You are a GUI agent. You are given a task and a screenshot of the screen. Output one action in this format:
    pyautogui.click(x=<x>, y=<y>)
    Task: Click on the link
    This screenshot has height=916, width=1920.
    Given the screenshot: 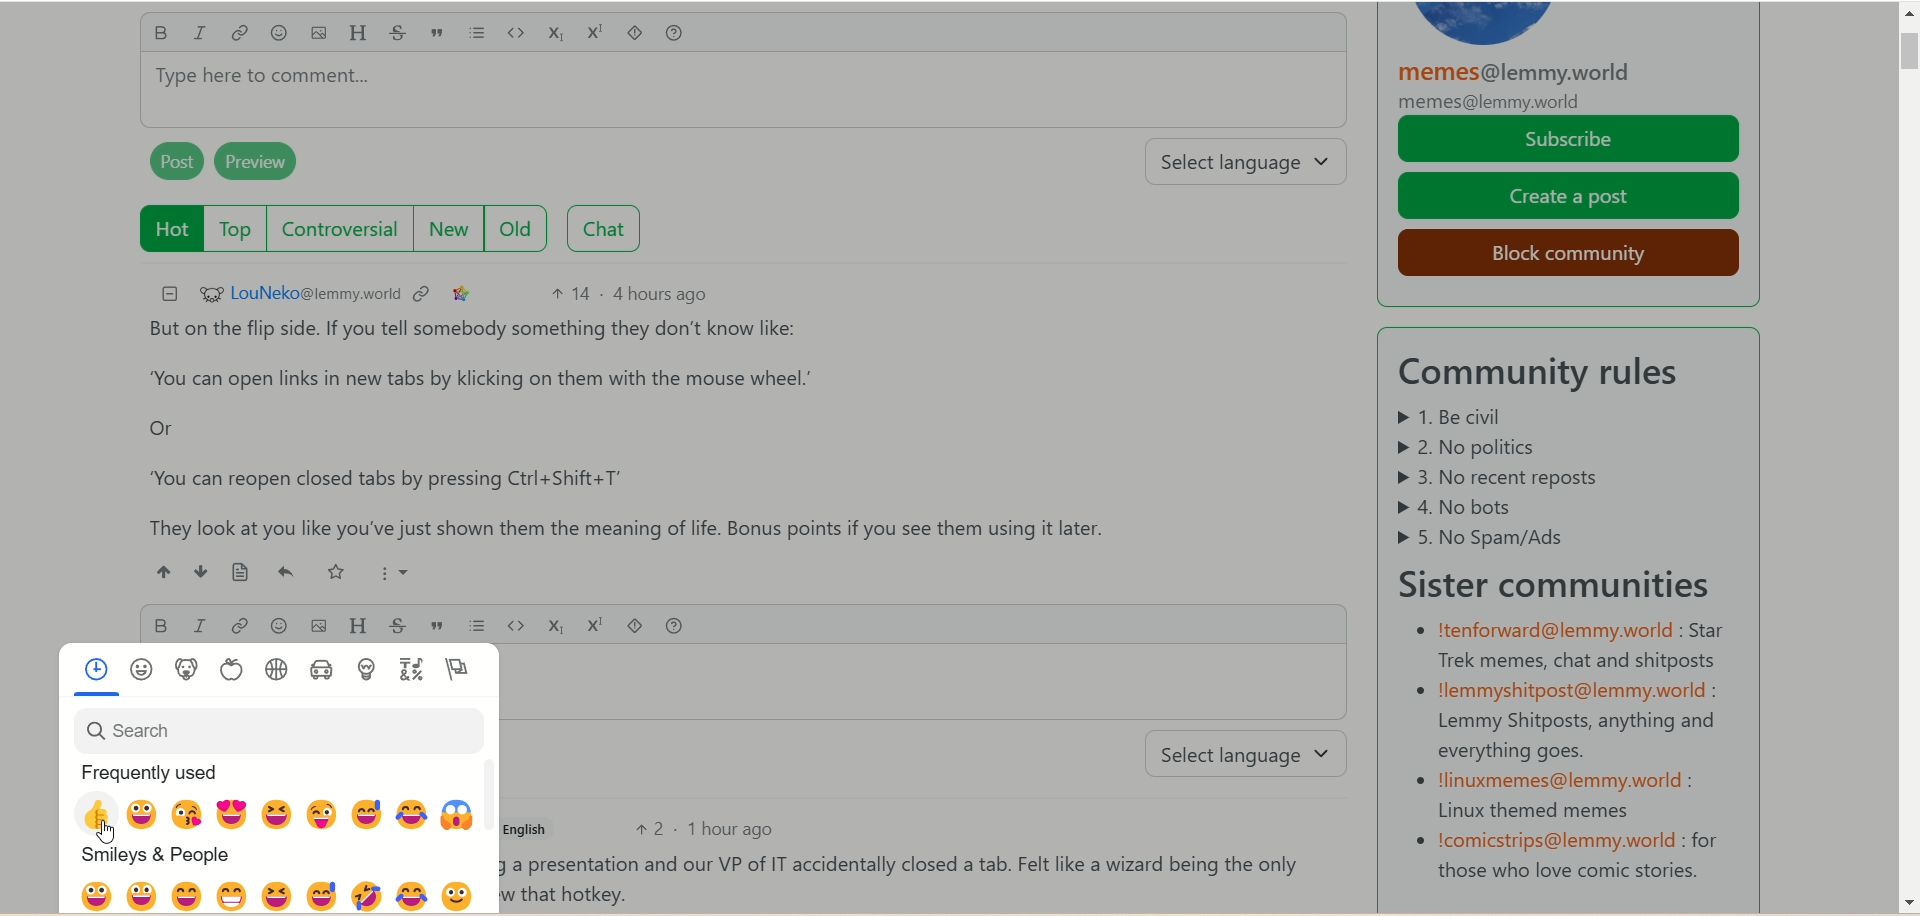 What is the action you would take?
    pyautogui.click(x=238, y=627)
    